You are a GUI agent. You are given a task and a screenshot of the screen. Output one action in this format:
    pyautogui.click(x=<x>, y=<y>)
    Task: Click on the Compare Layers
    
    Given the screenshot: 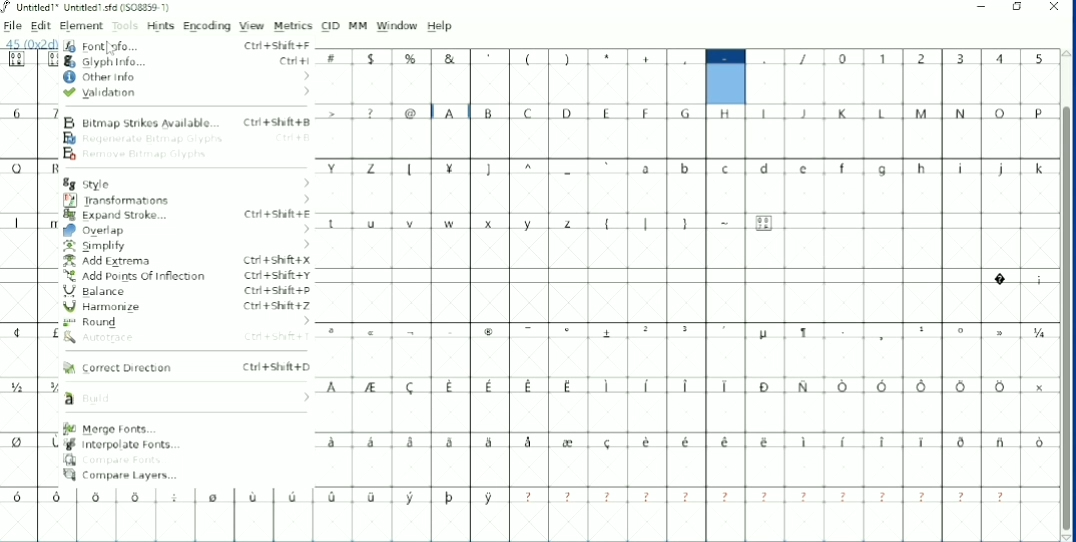 What is the action you would take?
    pyautogui.click(x=119, y=475)
    